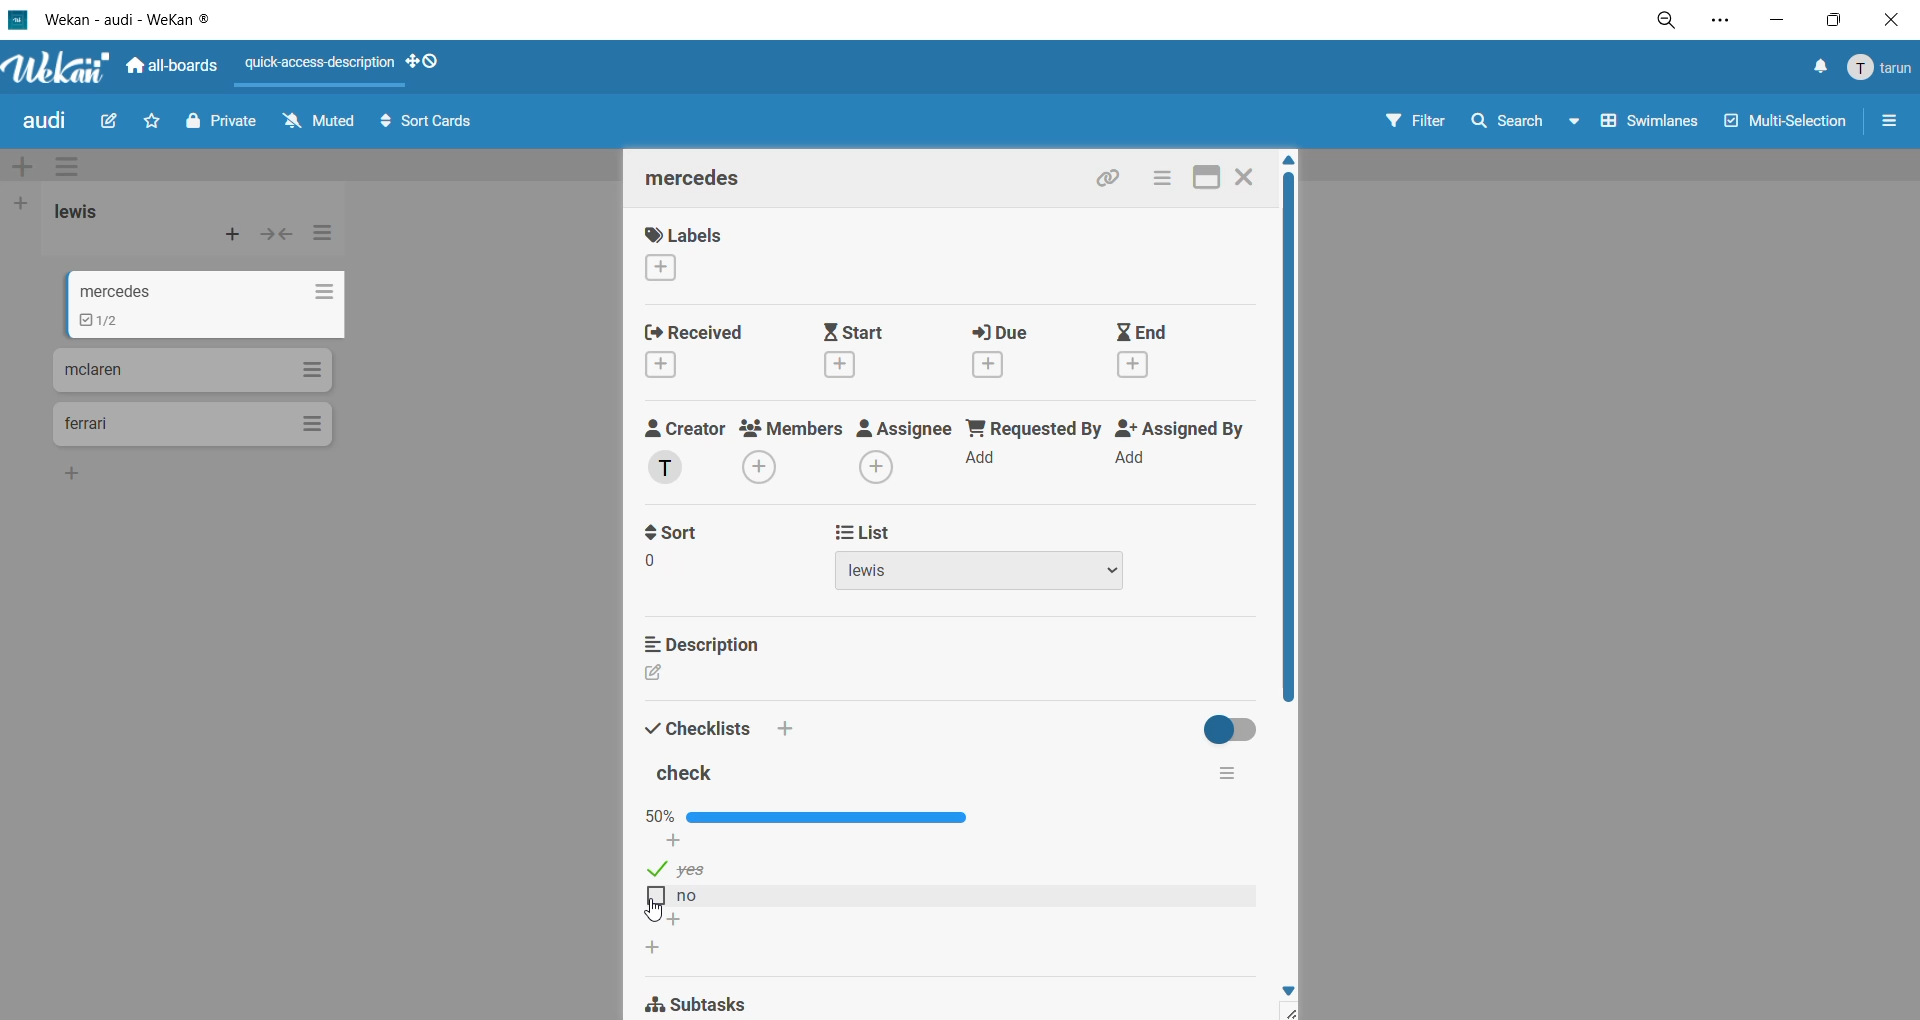 The image size is (1920, 1020). What do you see at coordinates (324, 127) in the screenshot?
I see `muted` at bounding box center [324, 127].